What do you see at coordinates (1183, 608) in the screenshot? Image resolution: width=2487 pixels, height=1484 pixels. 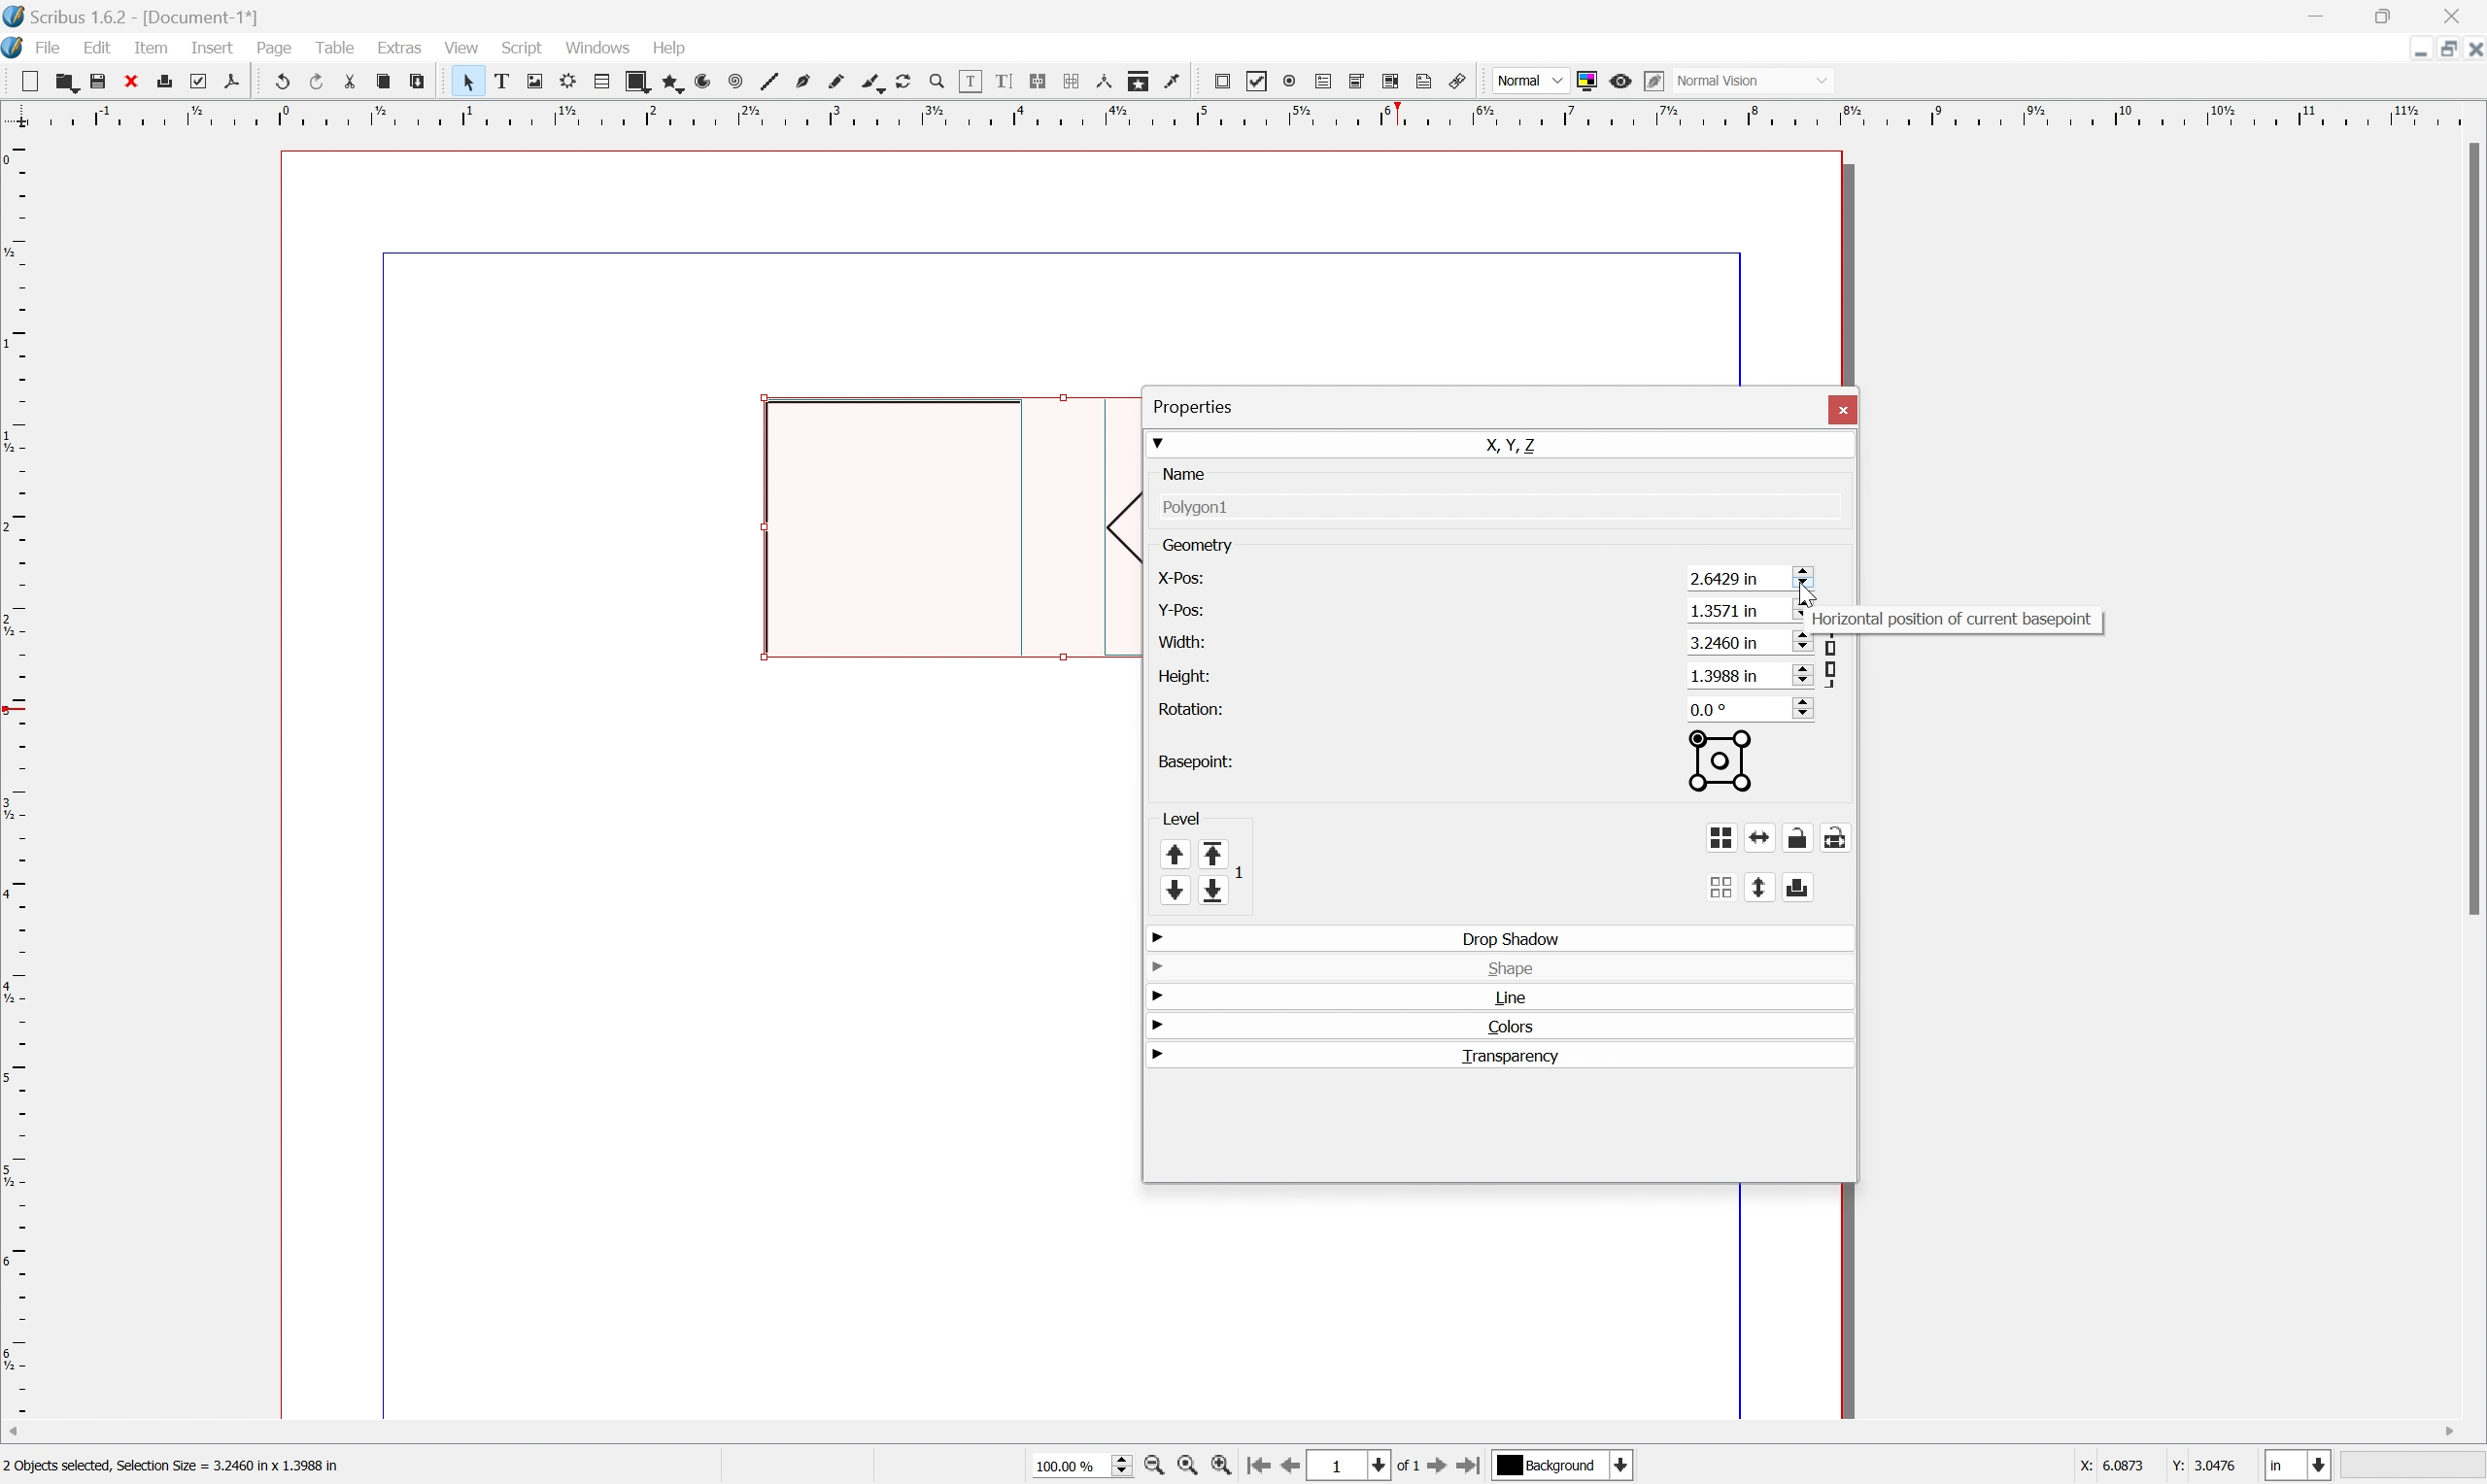 I see `y-pos:` at bounding box center [1183, 608].